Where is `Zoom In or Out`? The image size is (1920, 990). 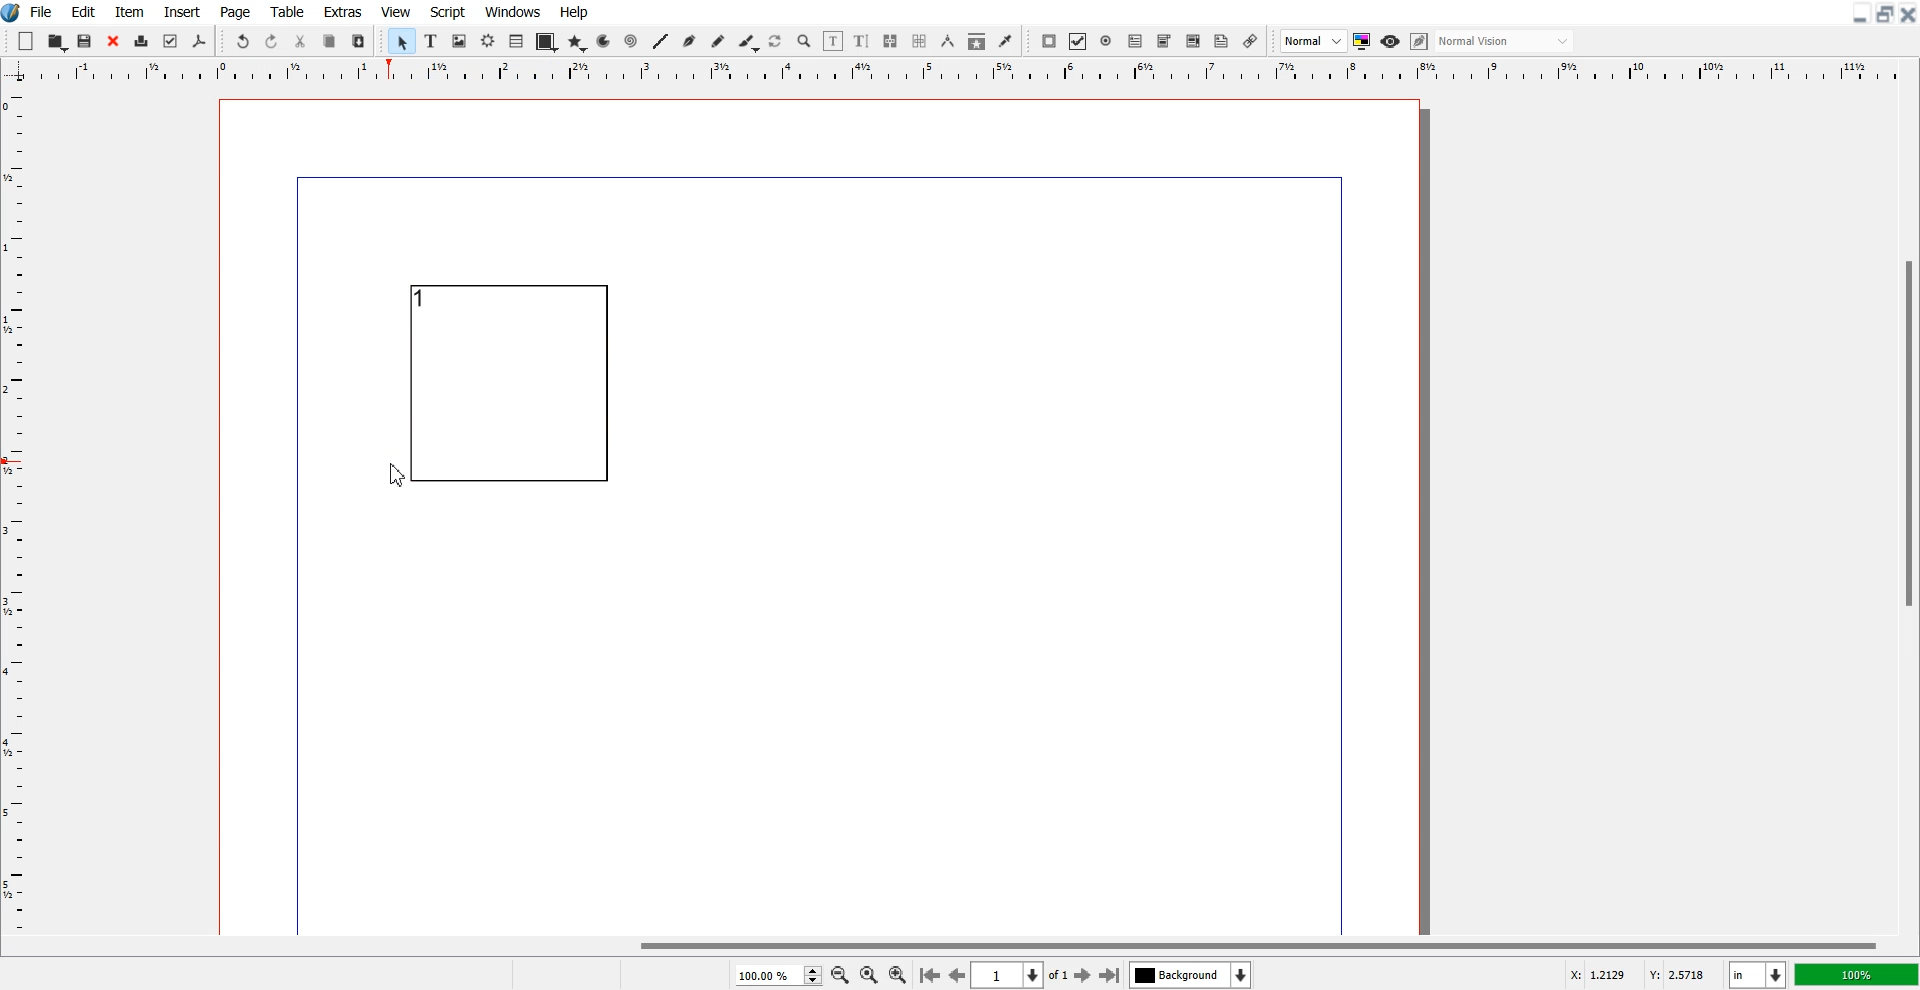
Zoom In or Out is located at coordinates (804, 40).